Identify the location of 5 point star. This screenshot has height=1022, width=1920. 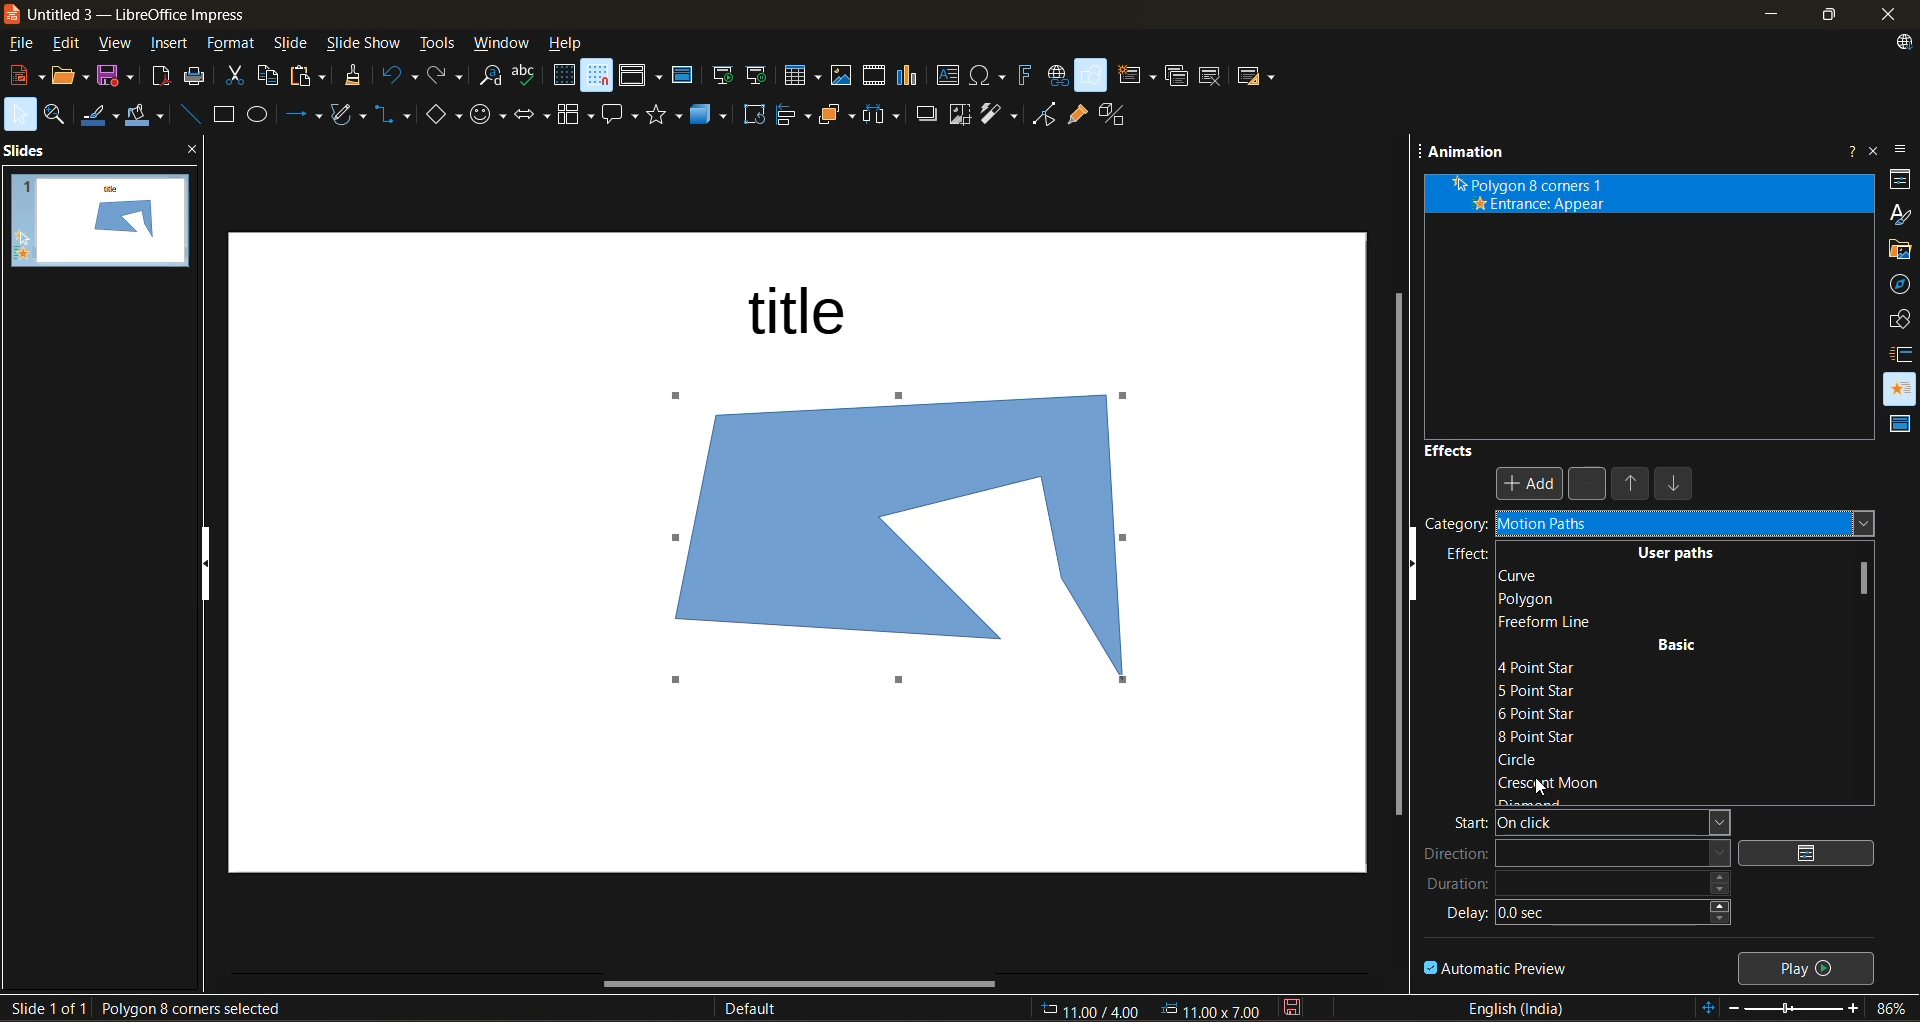
(1547, 691).